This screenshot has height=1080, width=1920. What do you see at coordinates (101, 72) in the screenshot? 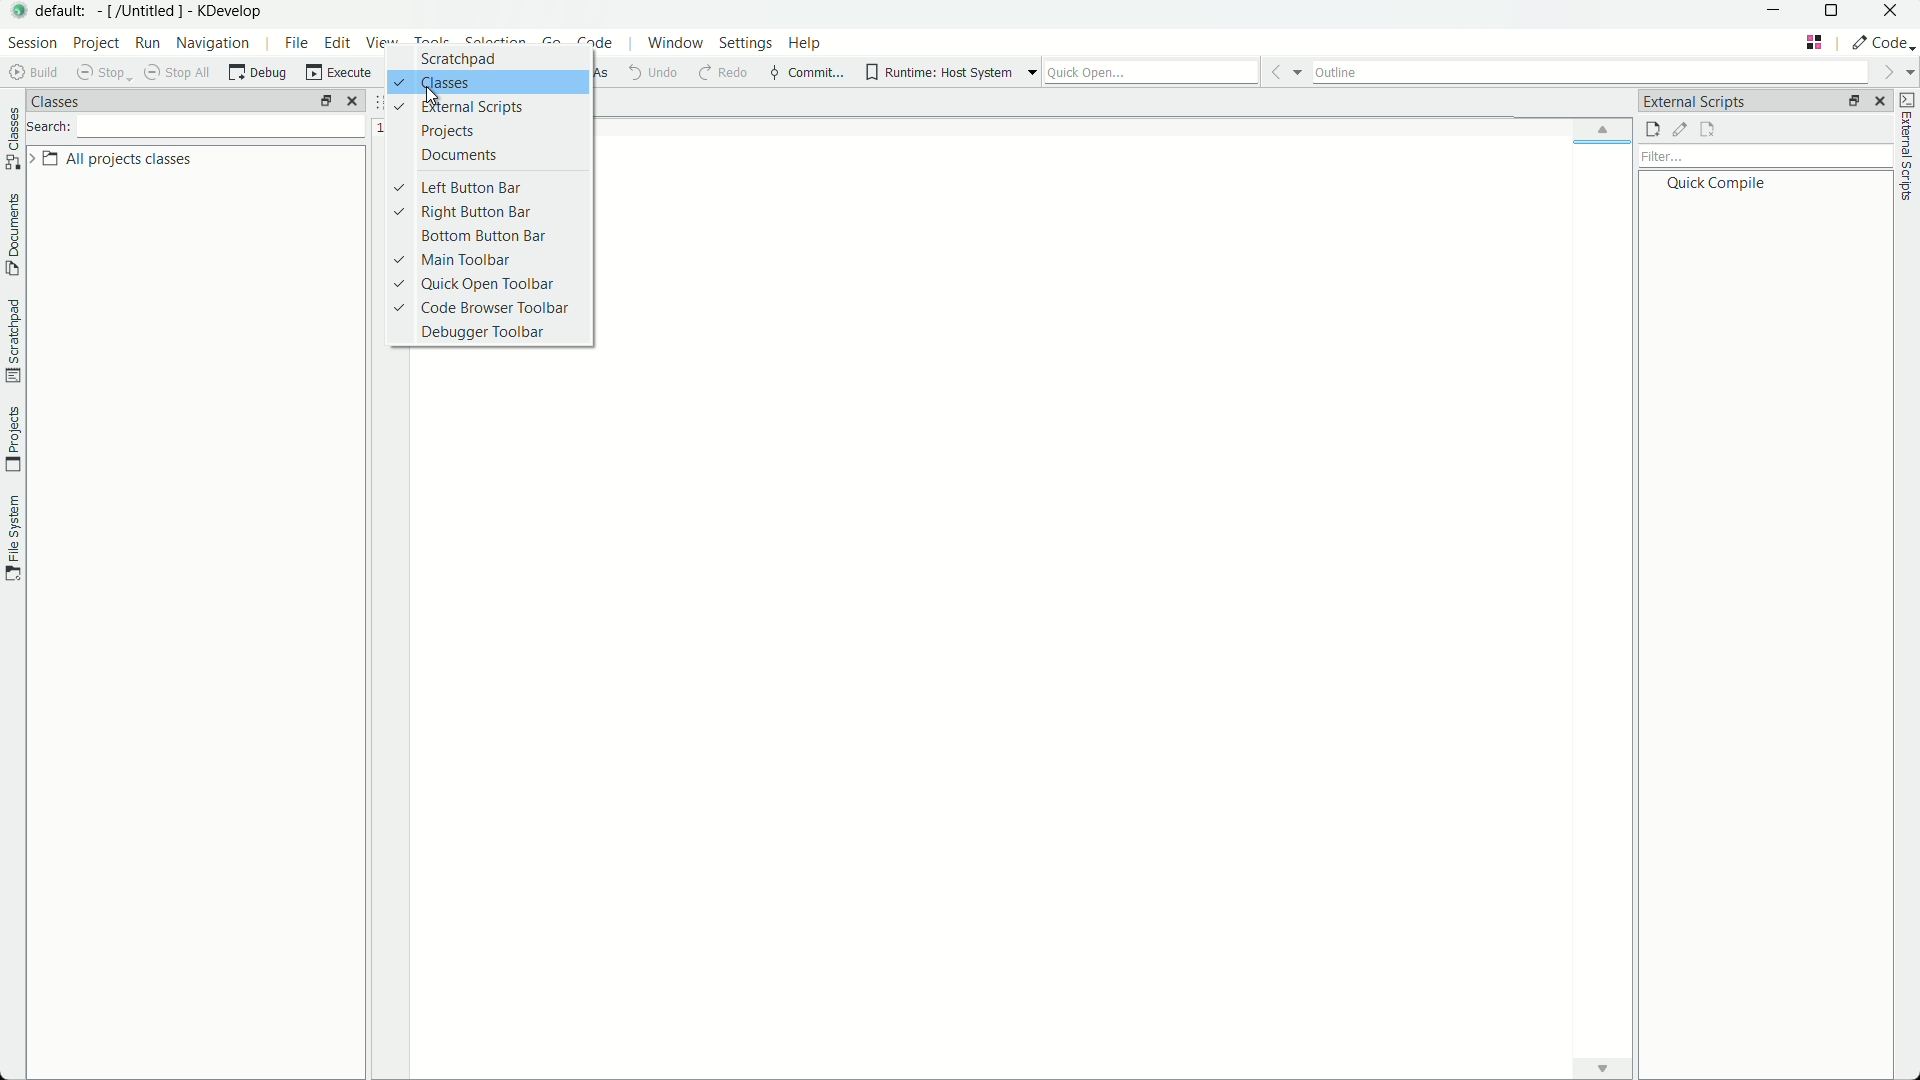
I see `stop` at bounding box center [101, 72].